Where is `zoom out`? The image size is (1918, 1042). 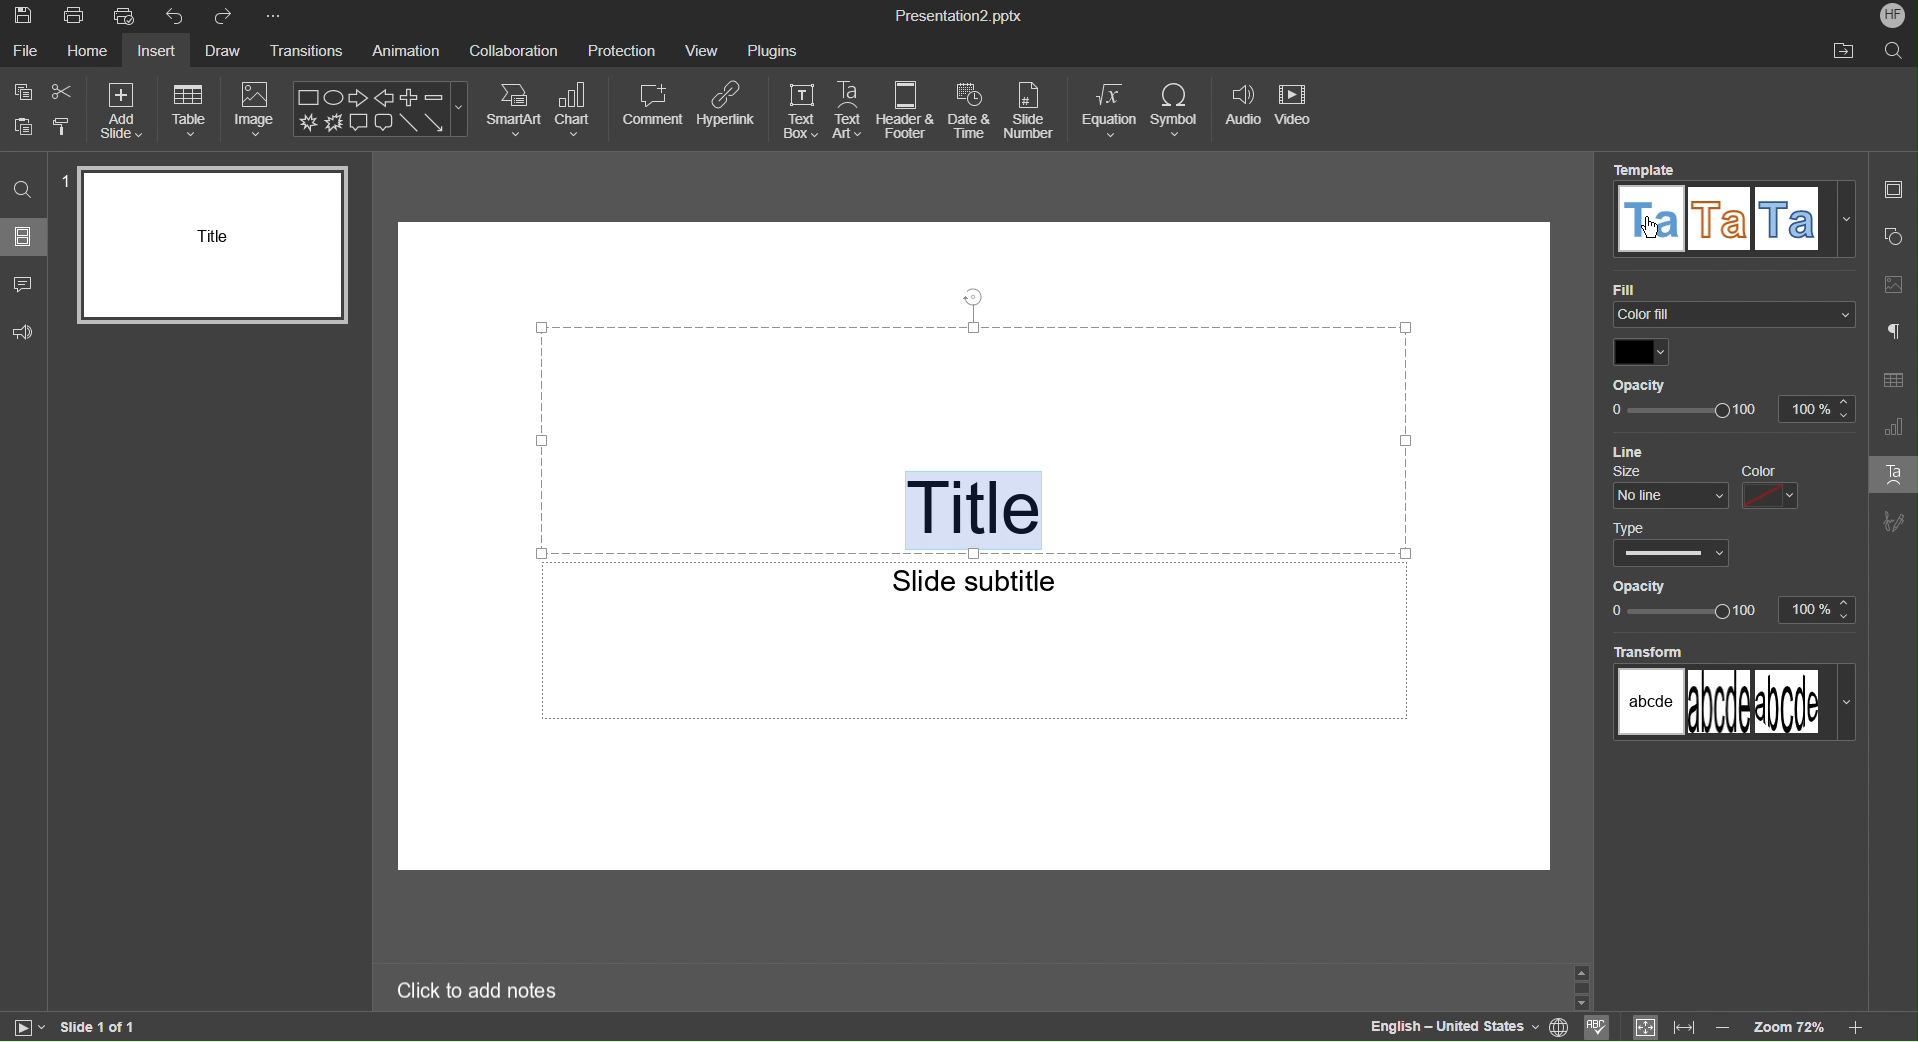
zoom out is located at coordinates (1725, 1025).